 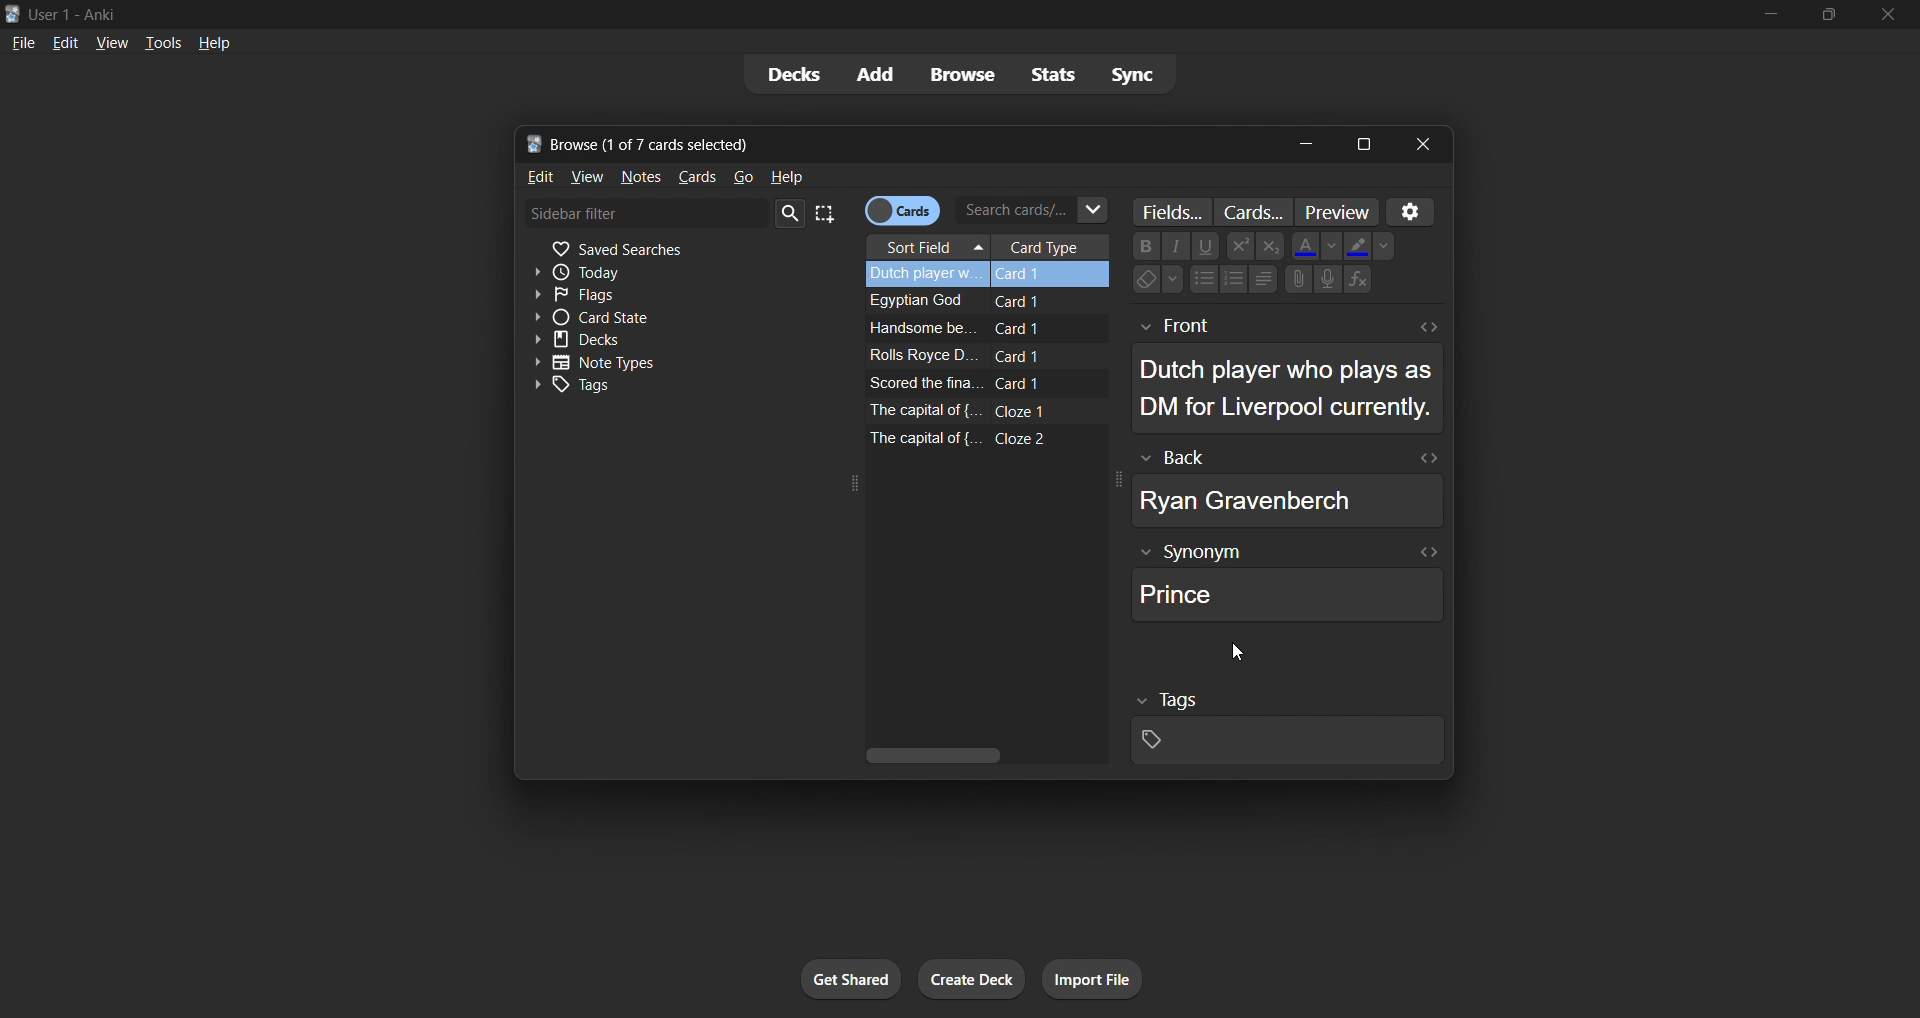 I want to click on card type column, so click(x=1055, y=247).